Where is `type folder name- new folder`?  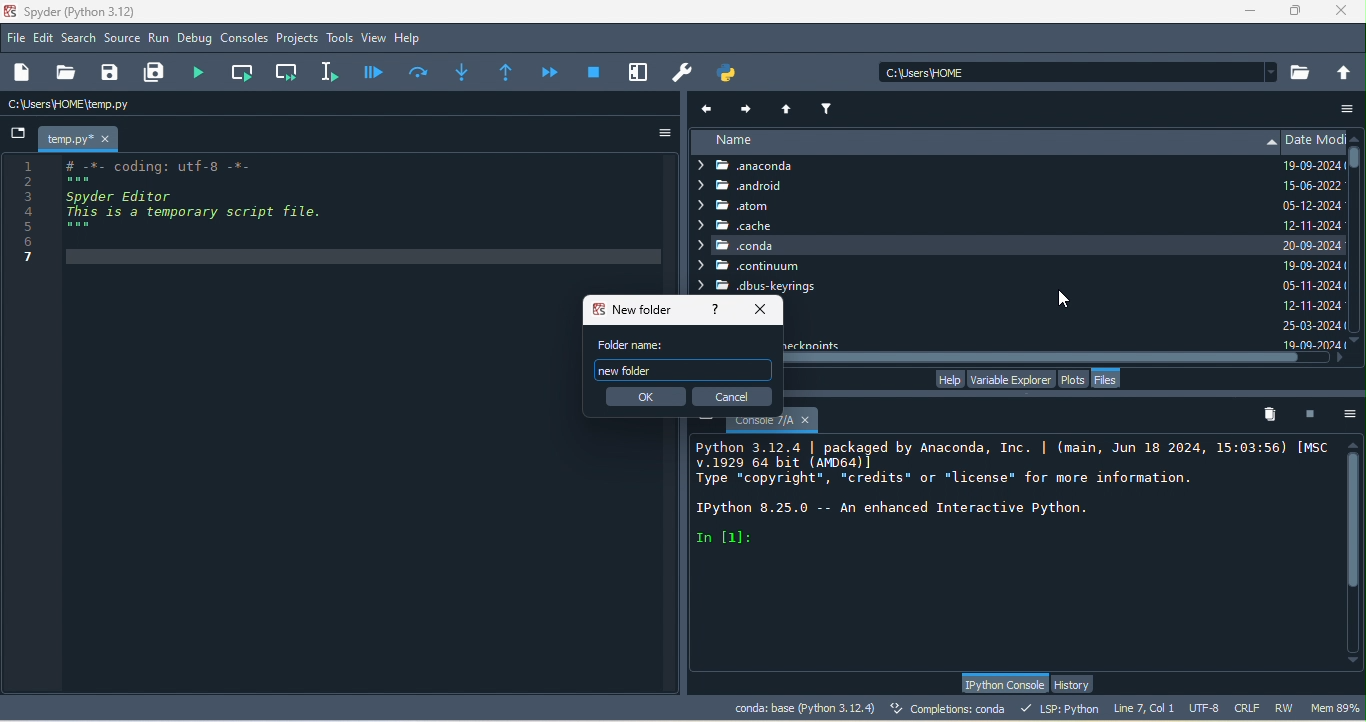 type folder name- new folder is located at coordinates (683, 370).